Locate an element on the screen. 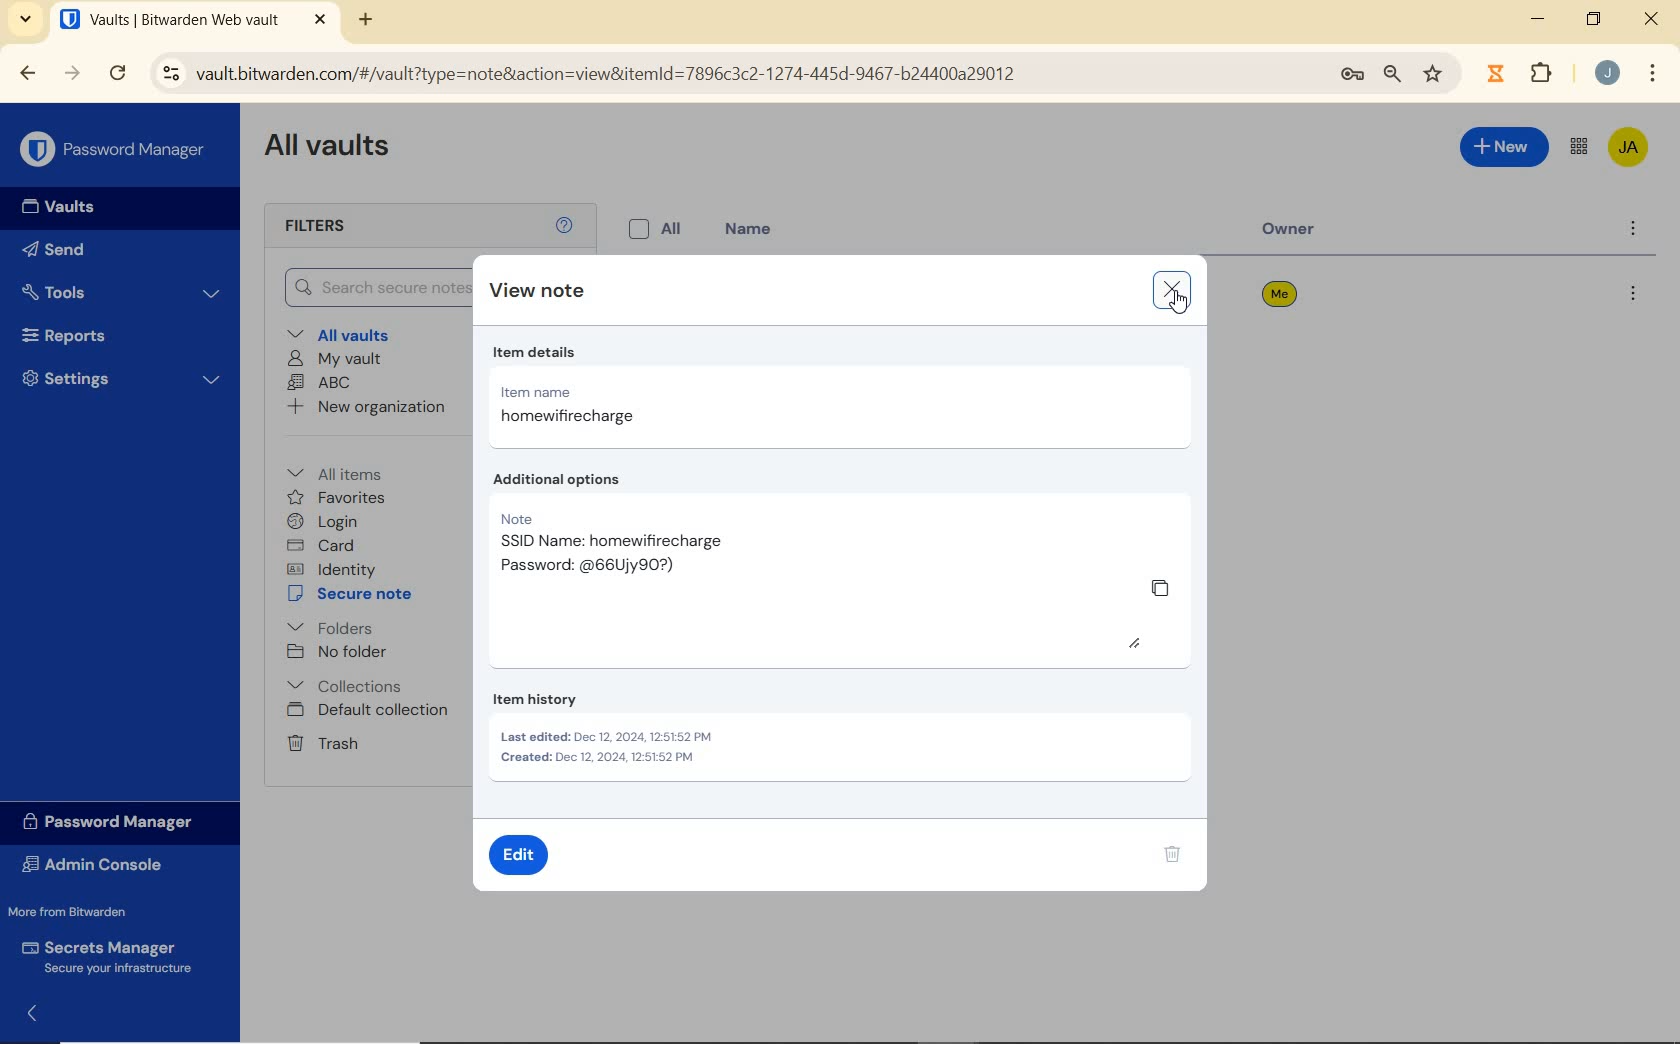  Settings is located at coordinates (119, 378).